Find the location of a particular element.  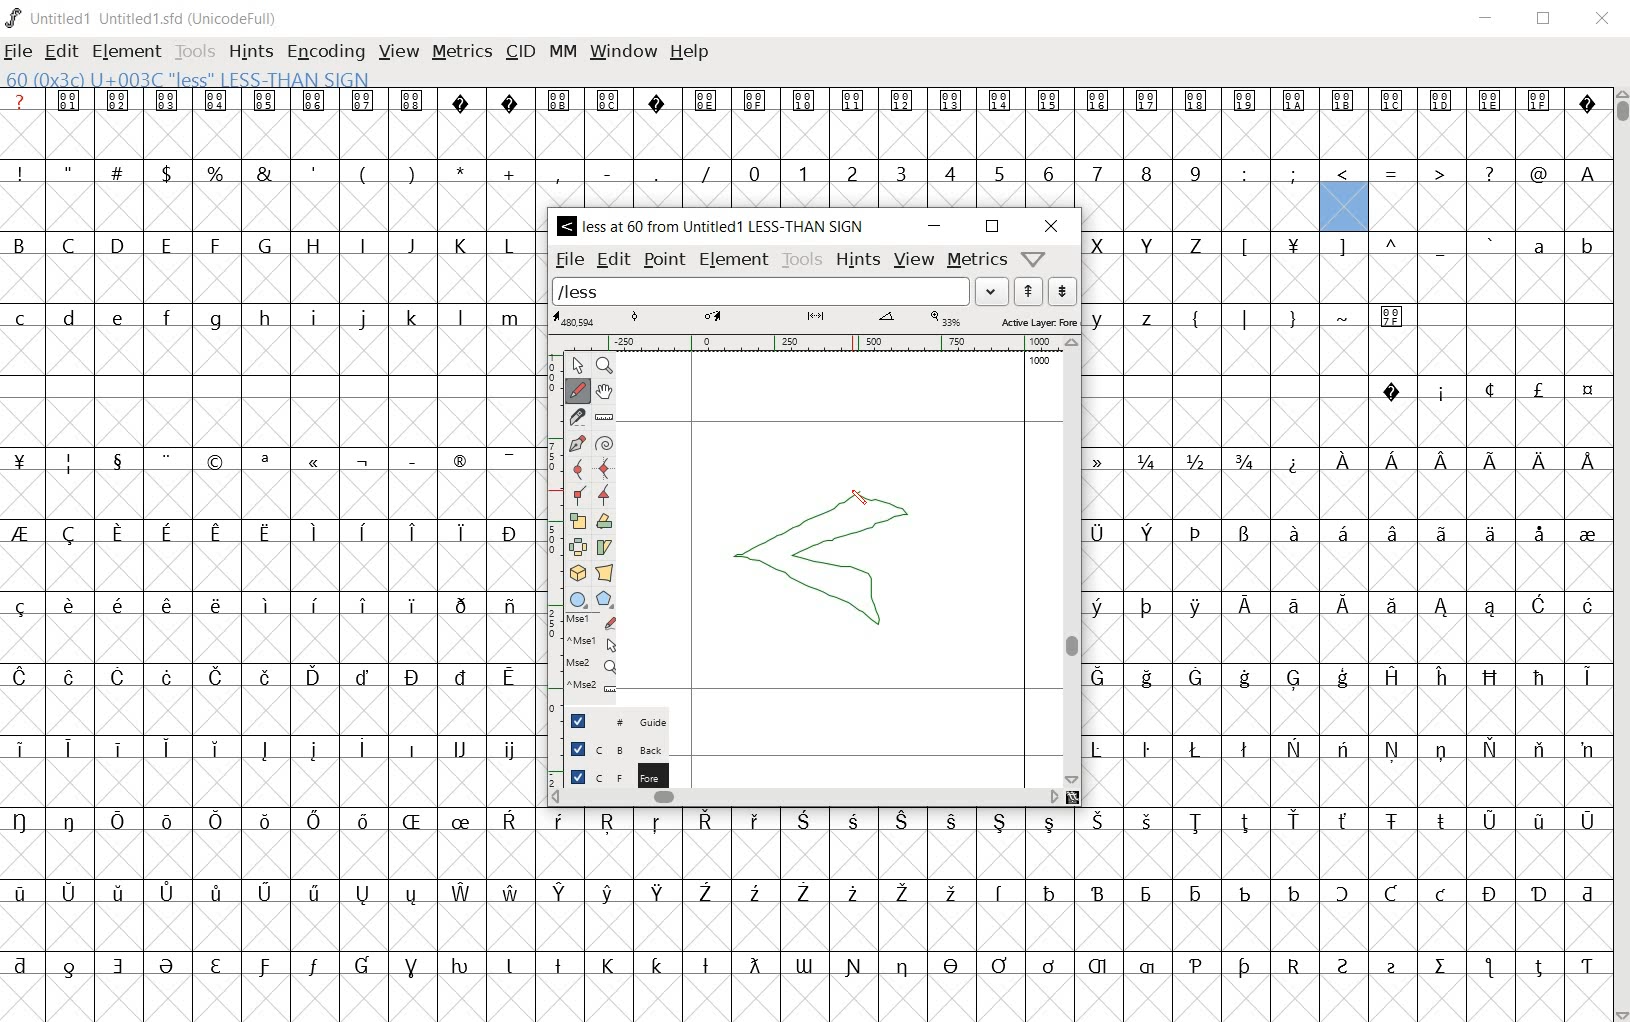

empty cells is located at coordinates (805, 926).